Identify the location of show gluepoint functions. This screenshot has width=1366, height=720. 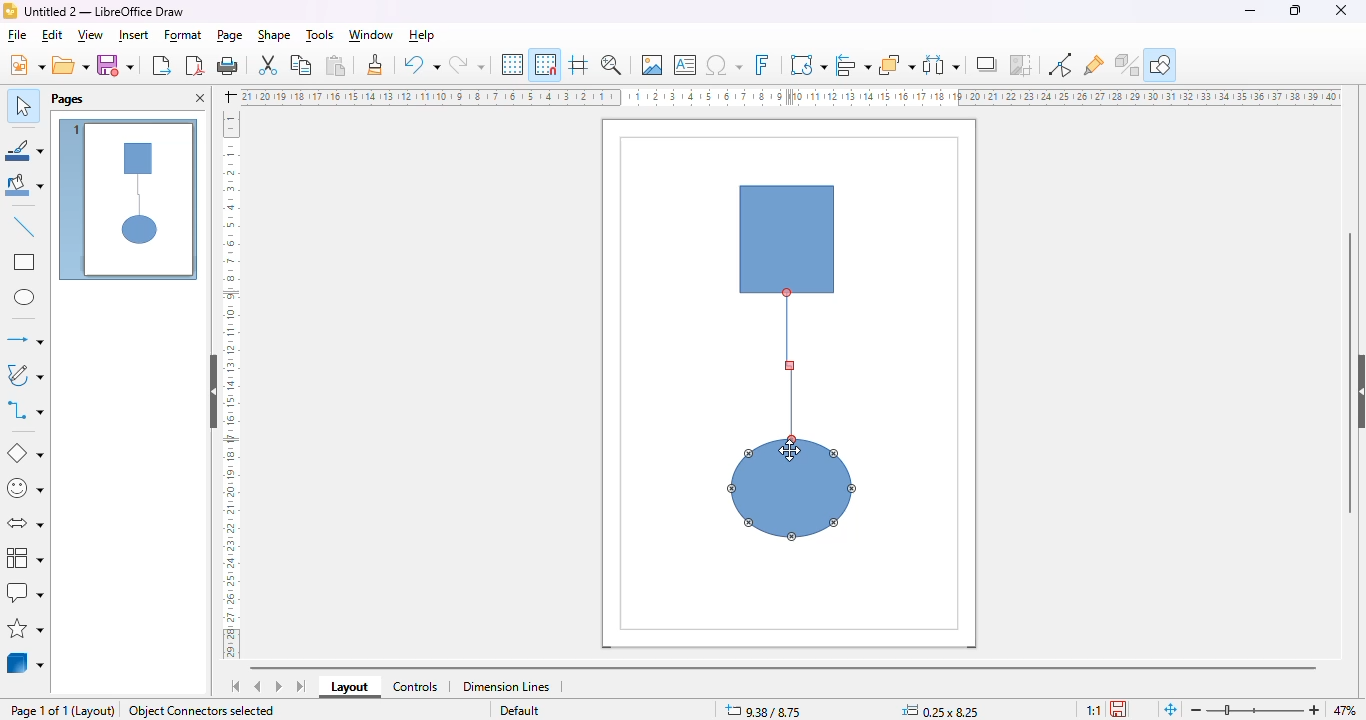
(1094, 66).